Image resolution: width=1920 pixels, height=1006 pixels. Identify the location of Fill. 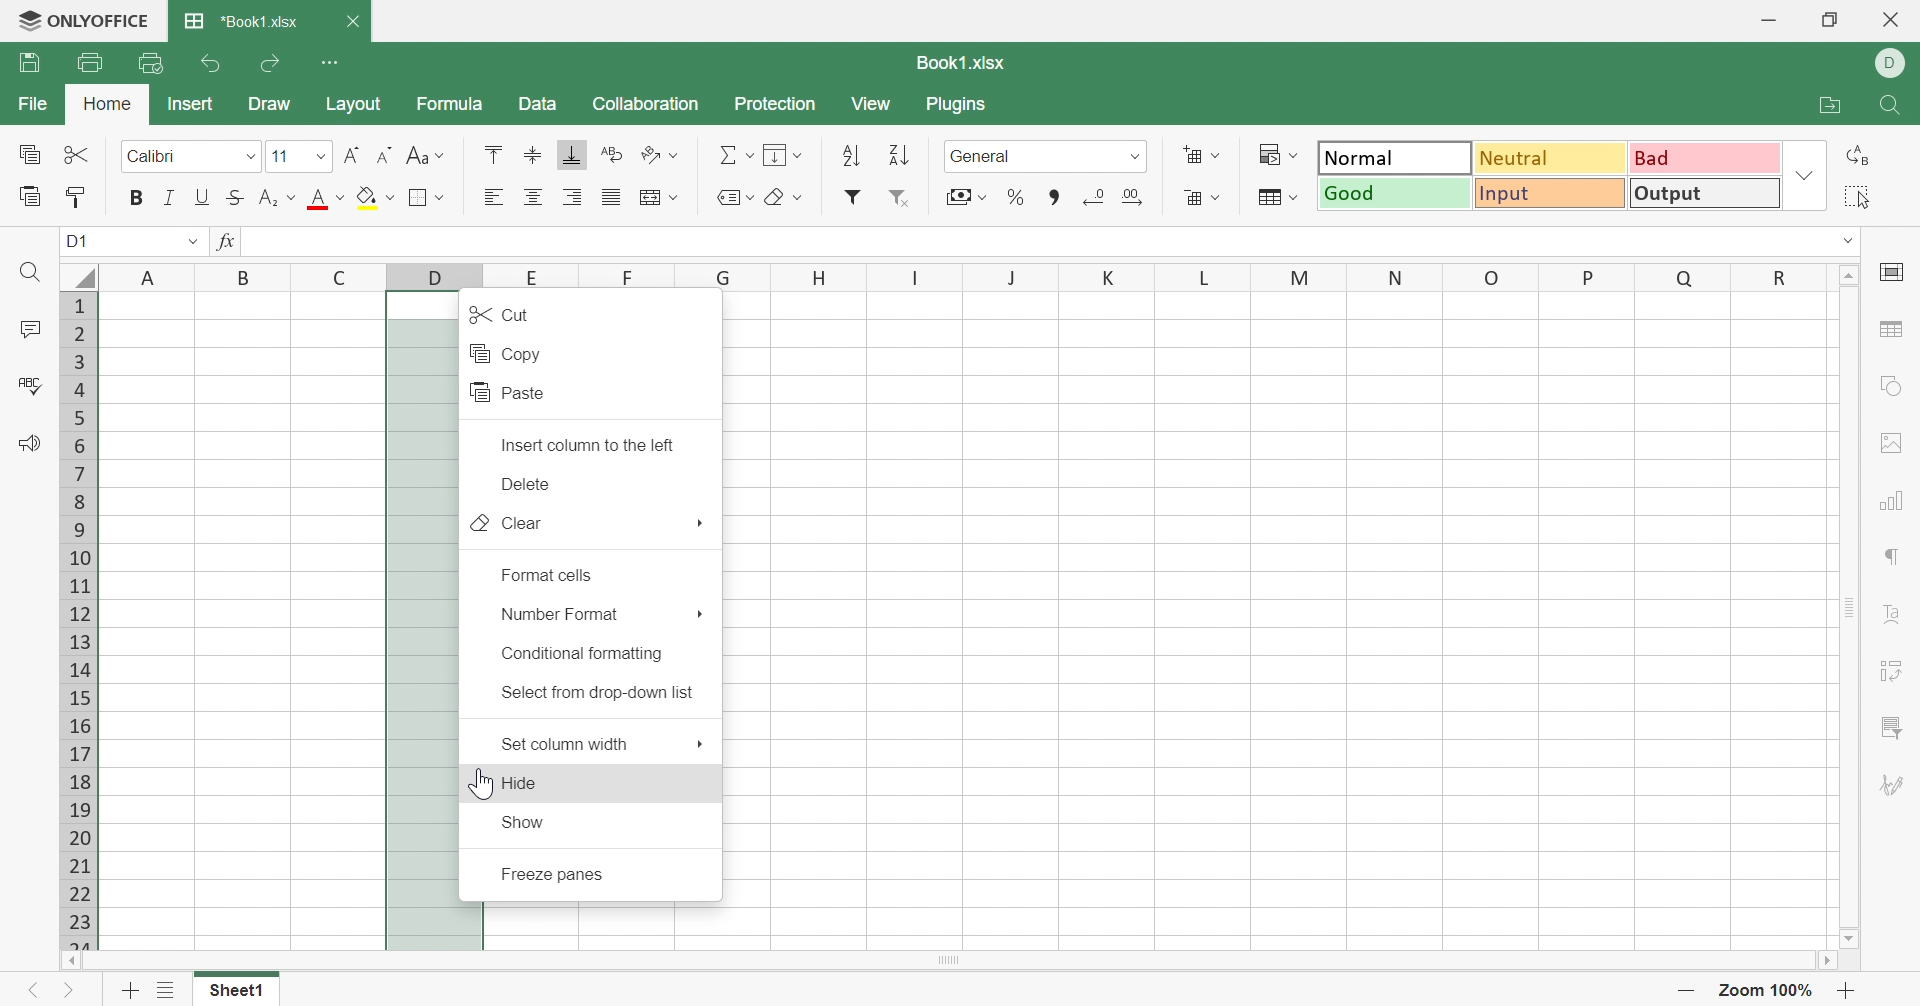
(774, 152).